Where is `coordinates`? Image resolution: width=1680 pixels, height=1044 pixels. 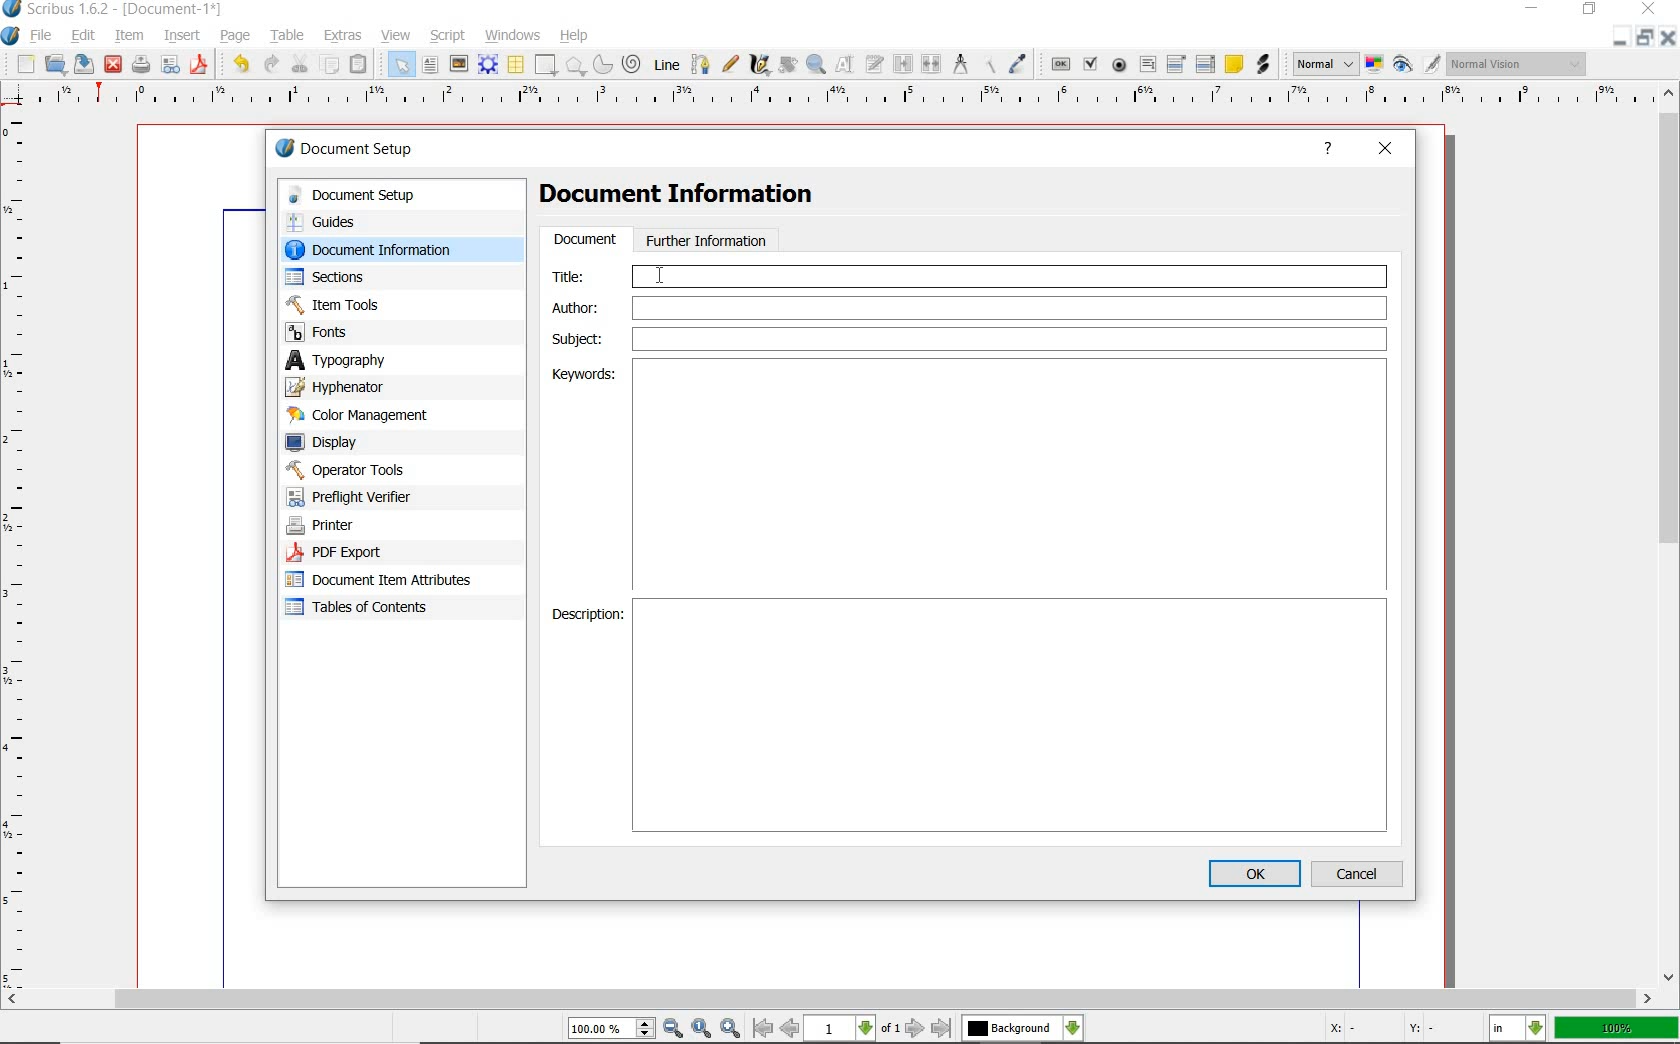
coordinates is located at coordinates (1379, 1030).